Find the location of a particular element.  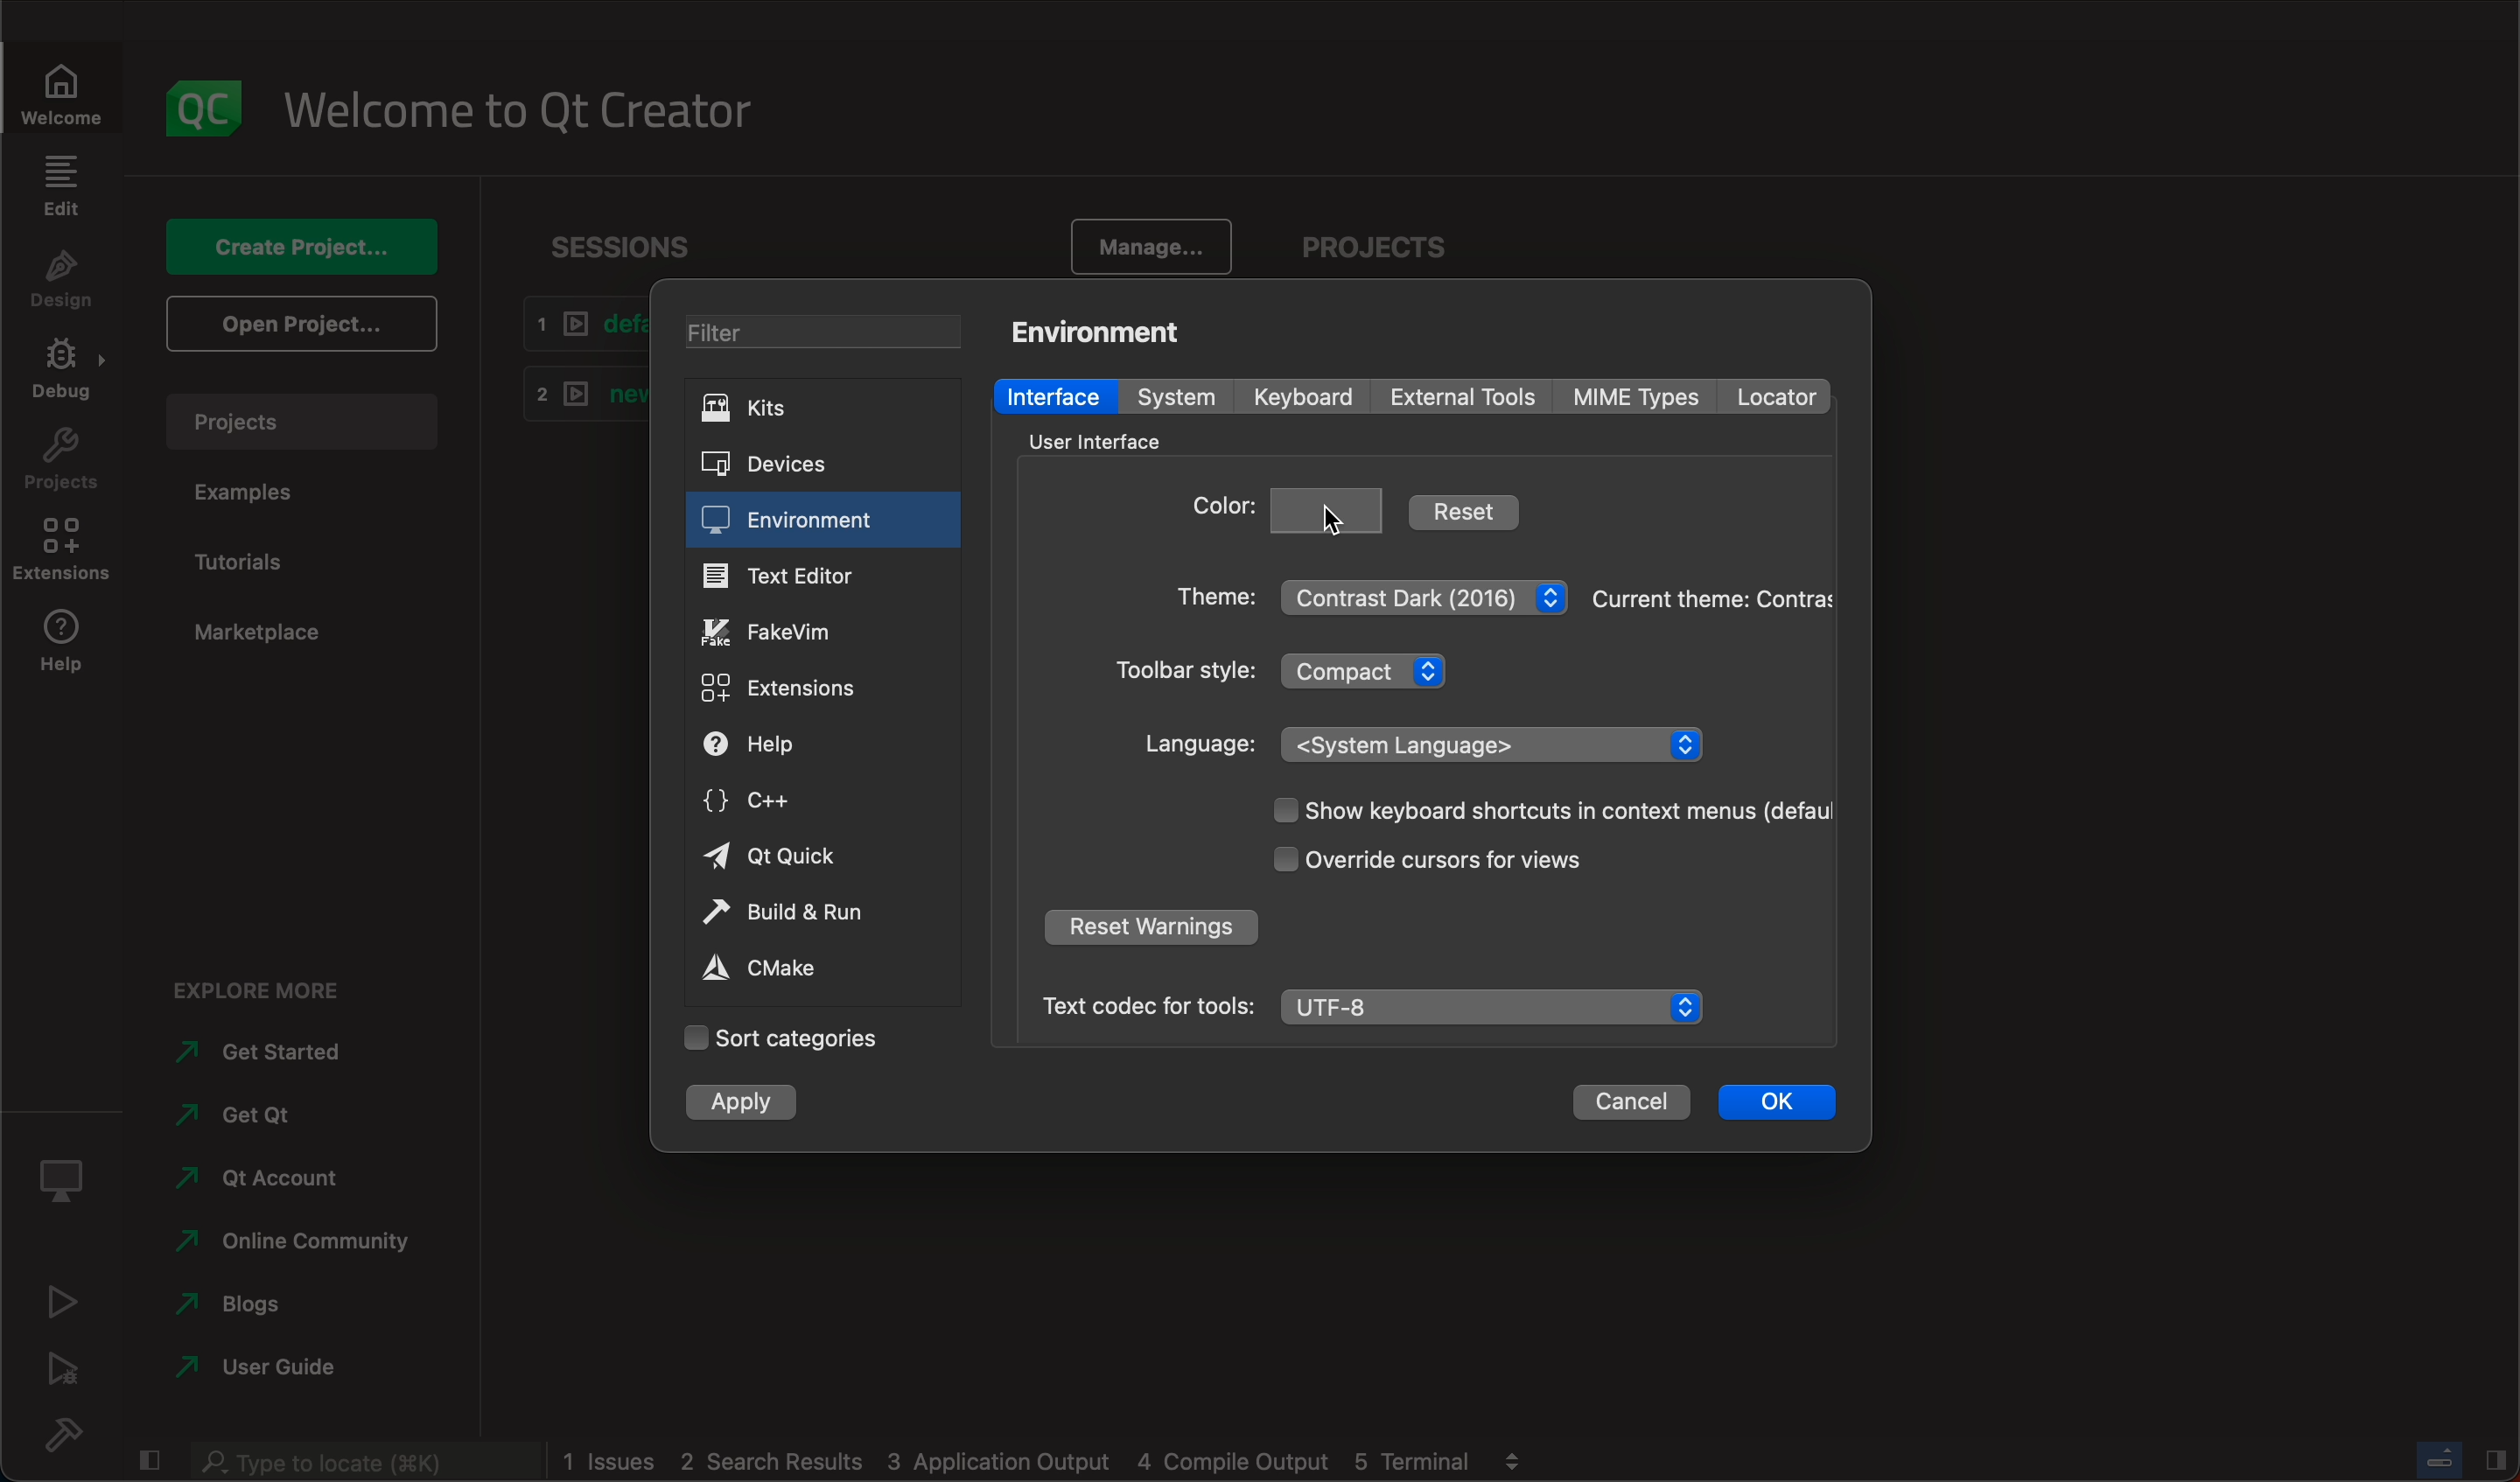

1 is located at coordinates (579, 324).